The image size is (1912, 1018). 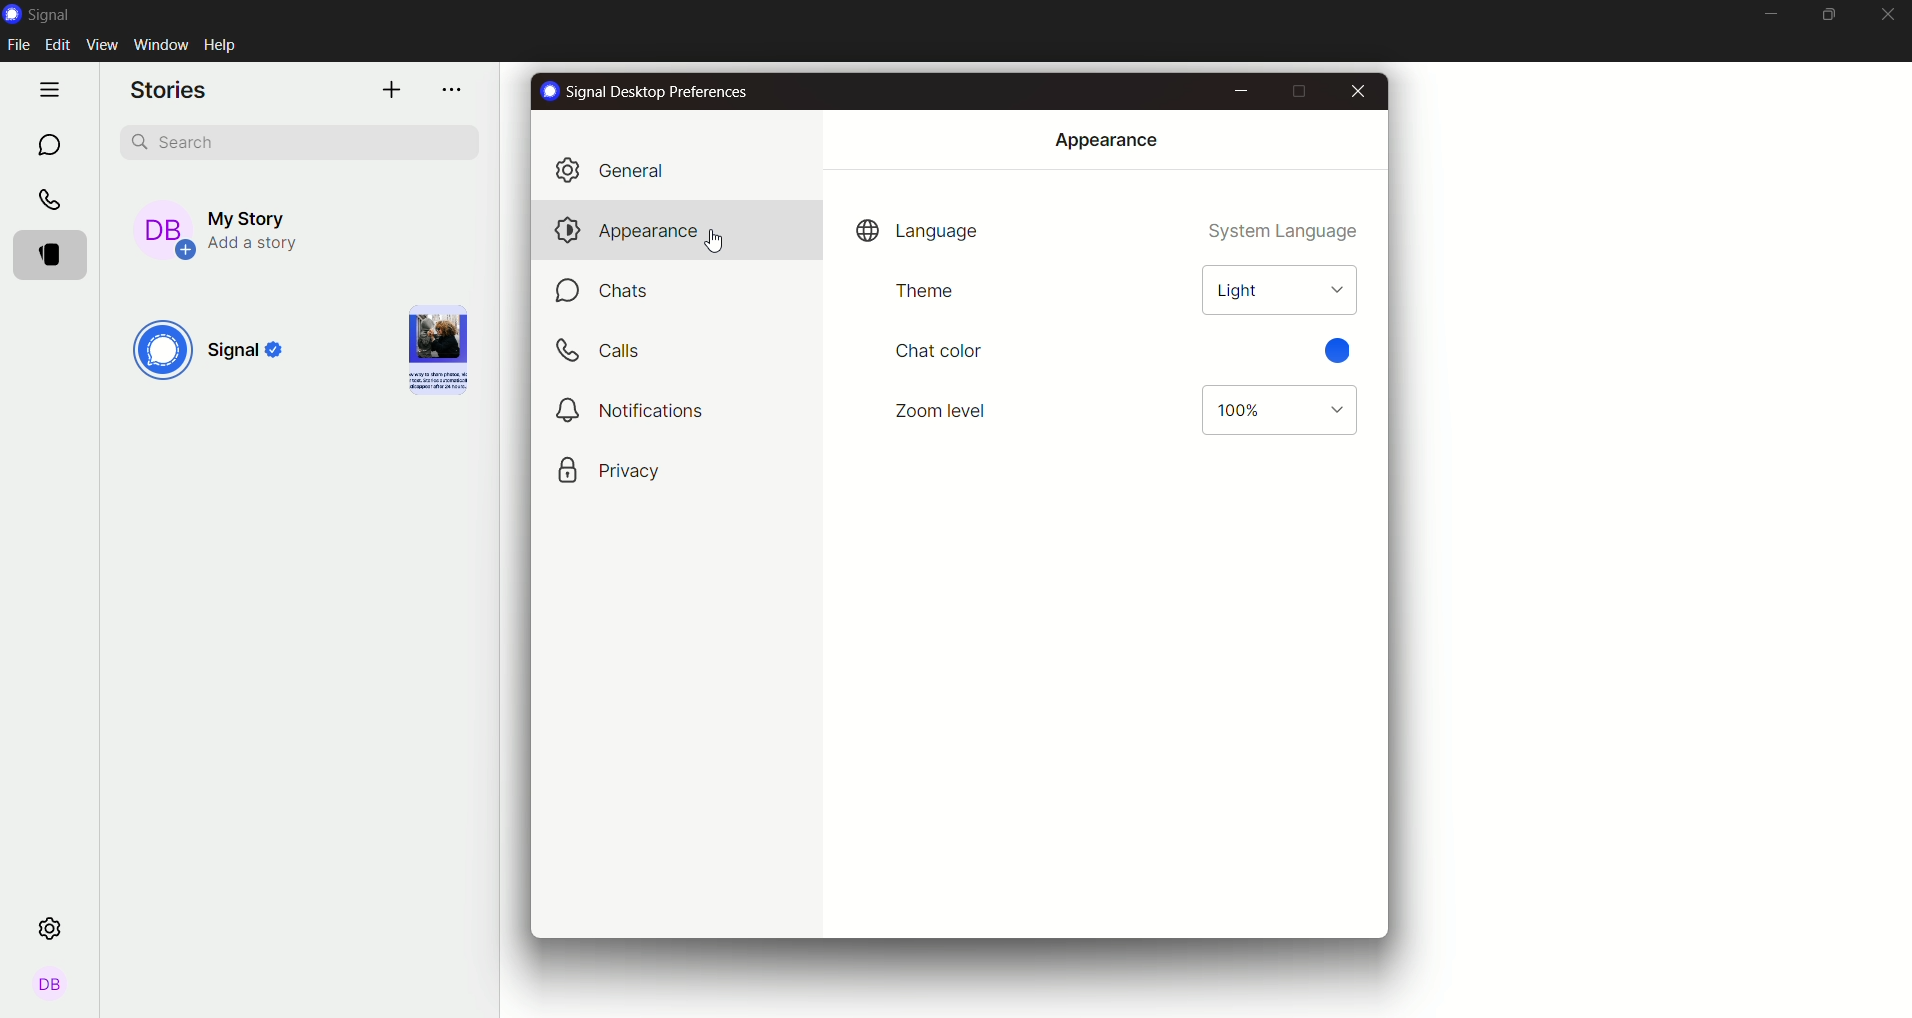 What do you see at coordinates (161, 43) in the screenshot?
I see `window` at bounding box center [161, 43].